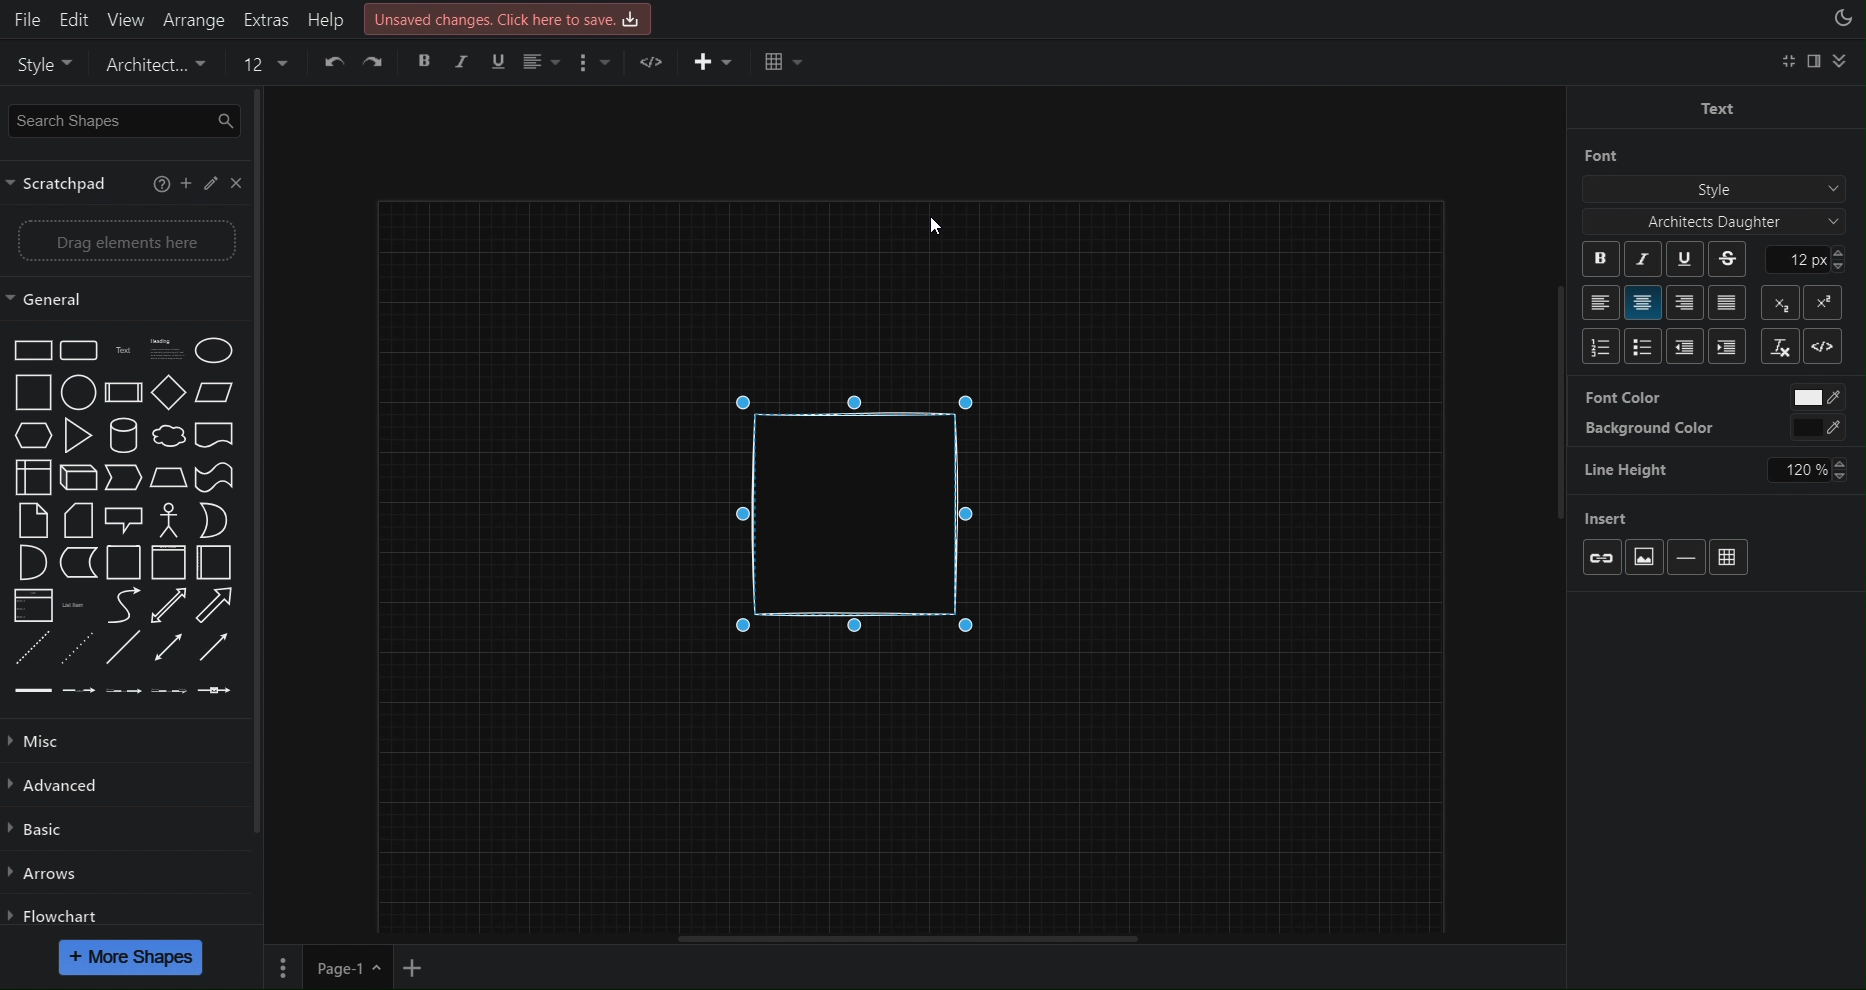 Image resolution: width=1866 pixels, height=990 pixels. I want to click on Delete, so click(378, 63).